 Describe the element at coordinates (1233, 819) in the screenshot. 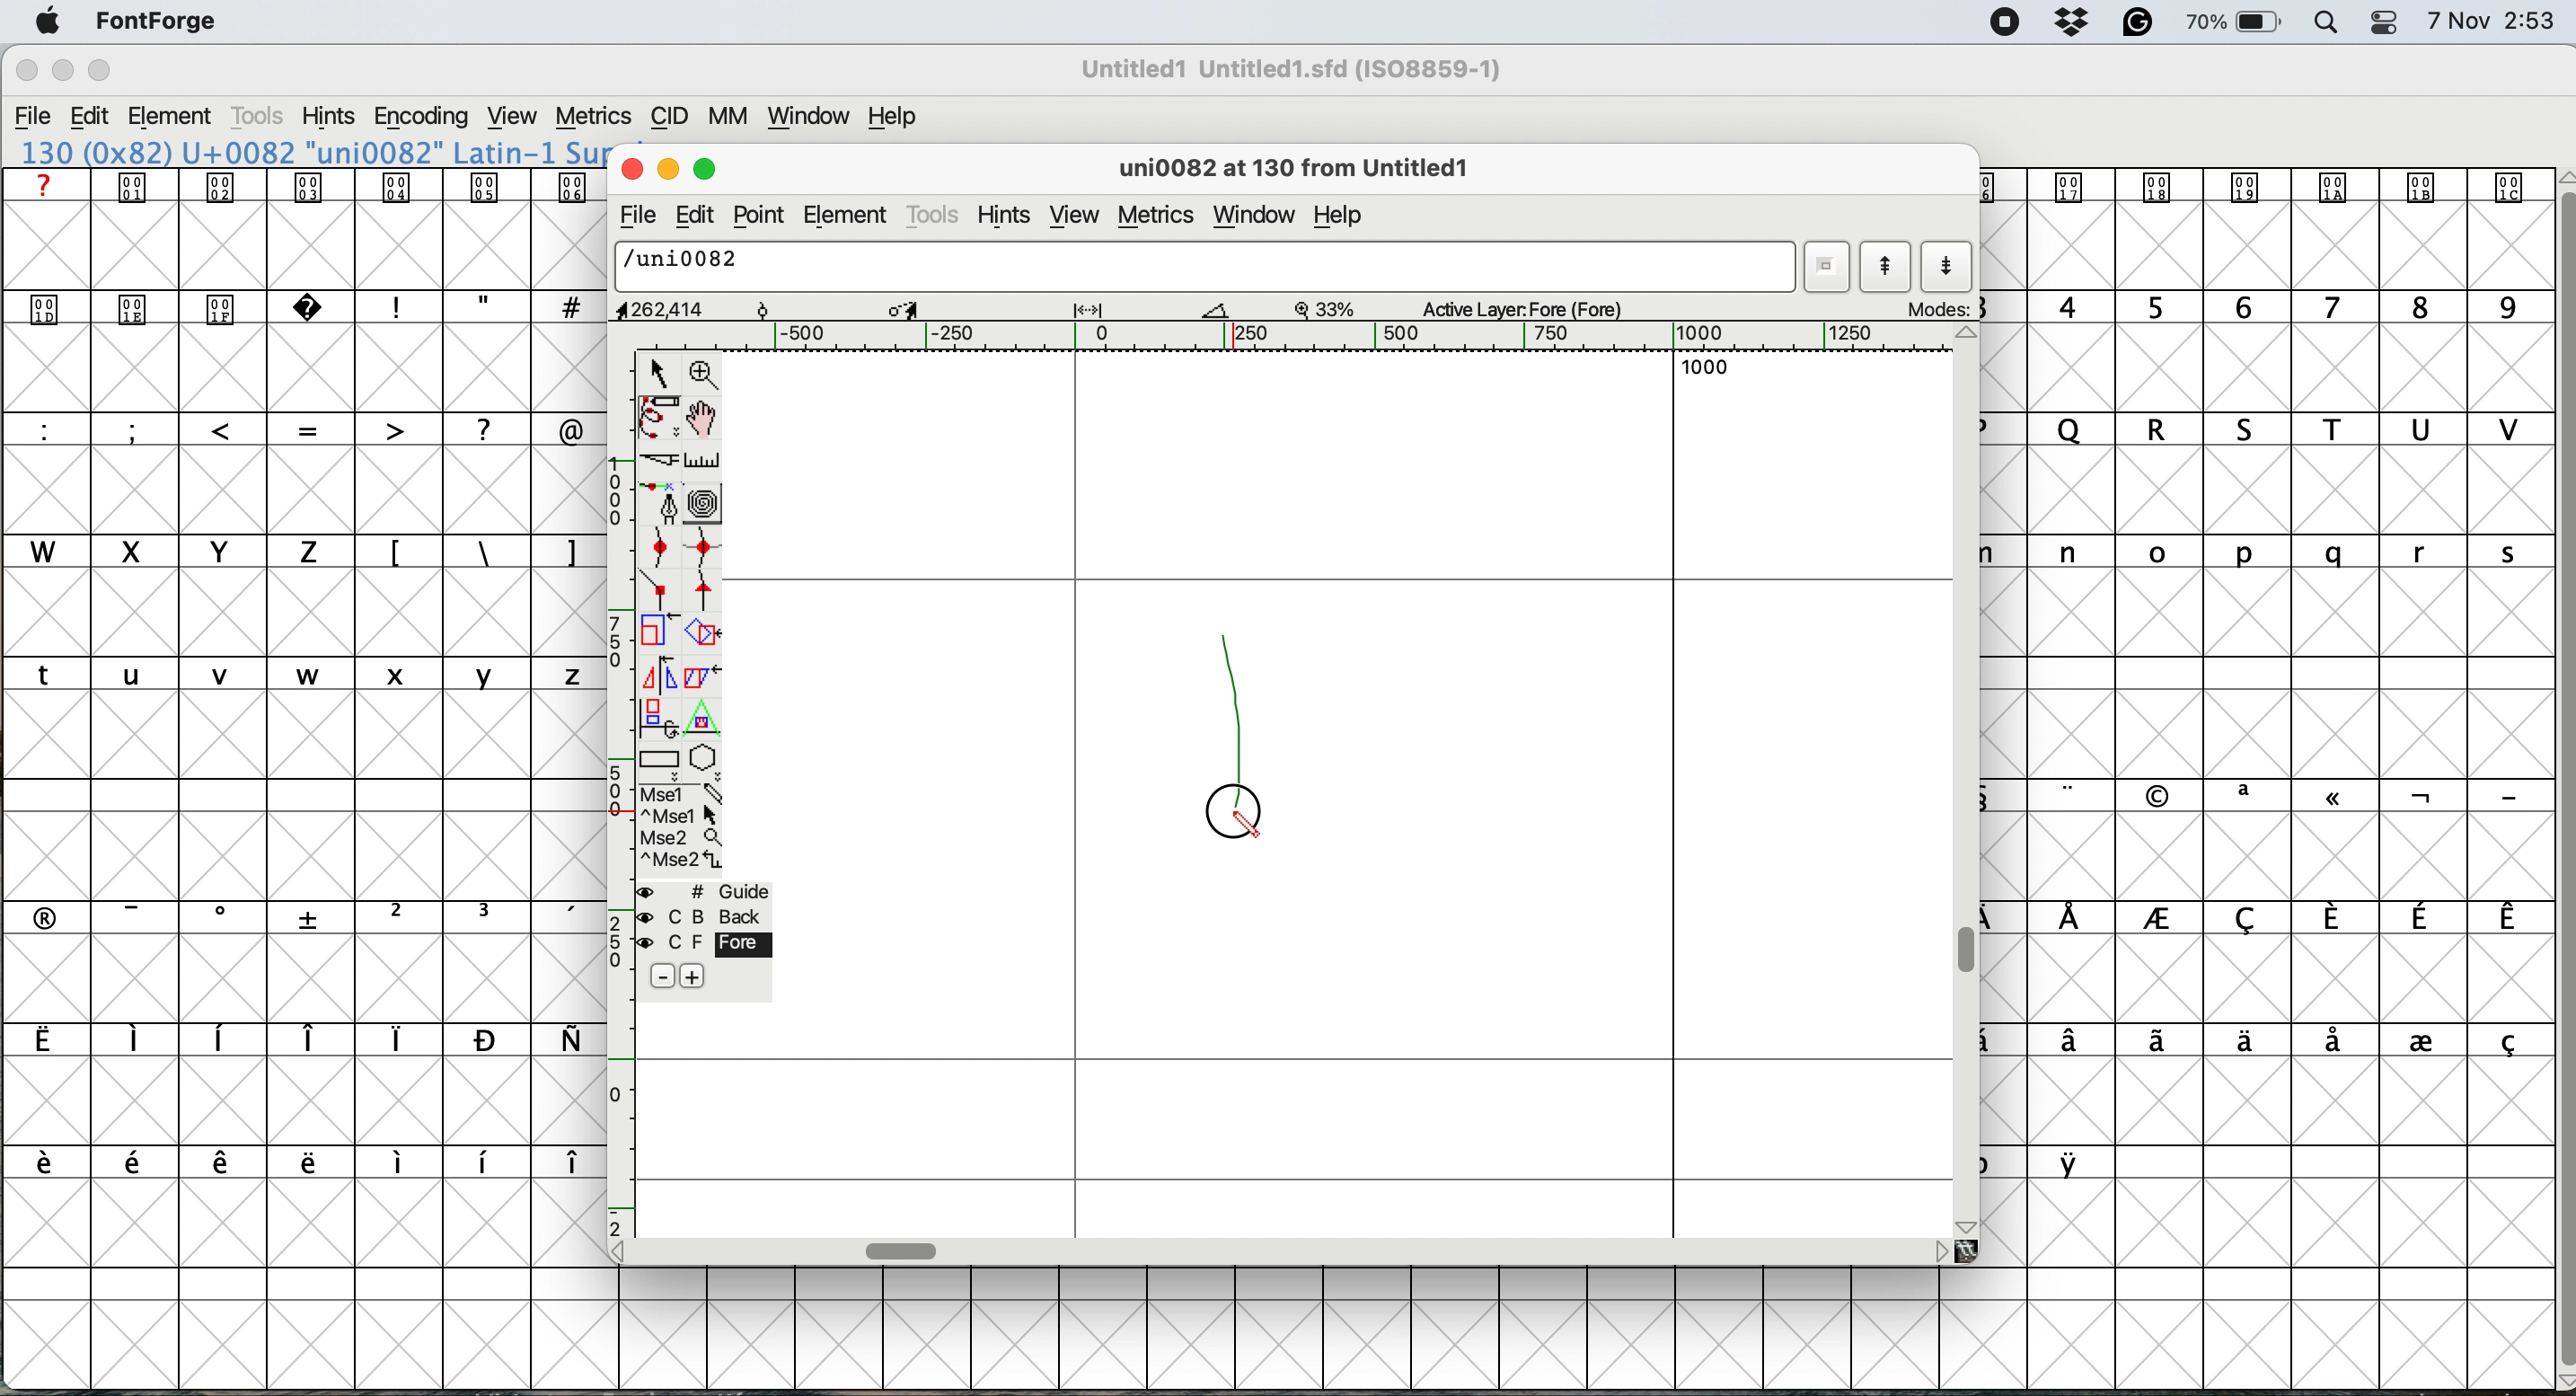

I see `cursor` at that location.